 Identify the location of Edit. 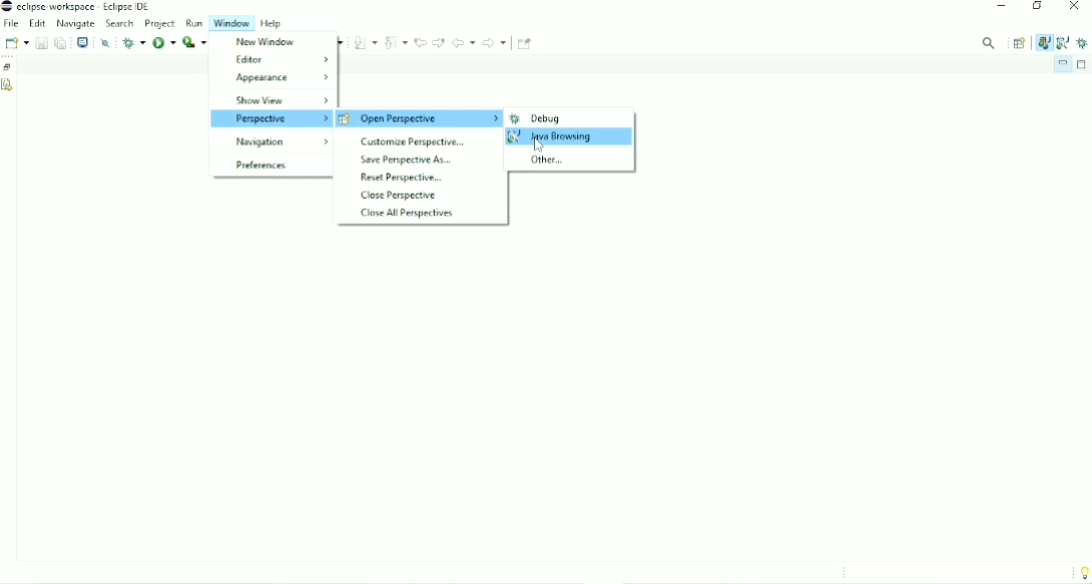
(38, 23).